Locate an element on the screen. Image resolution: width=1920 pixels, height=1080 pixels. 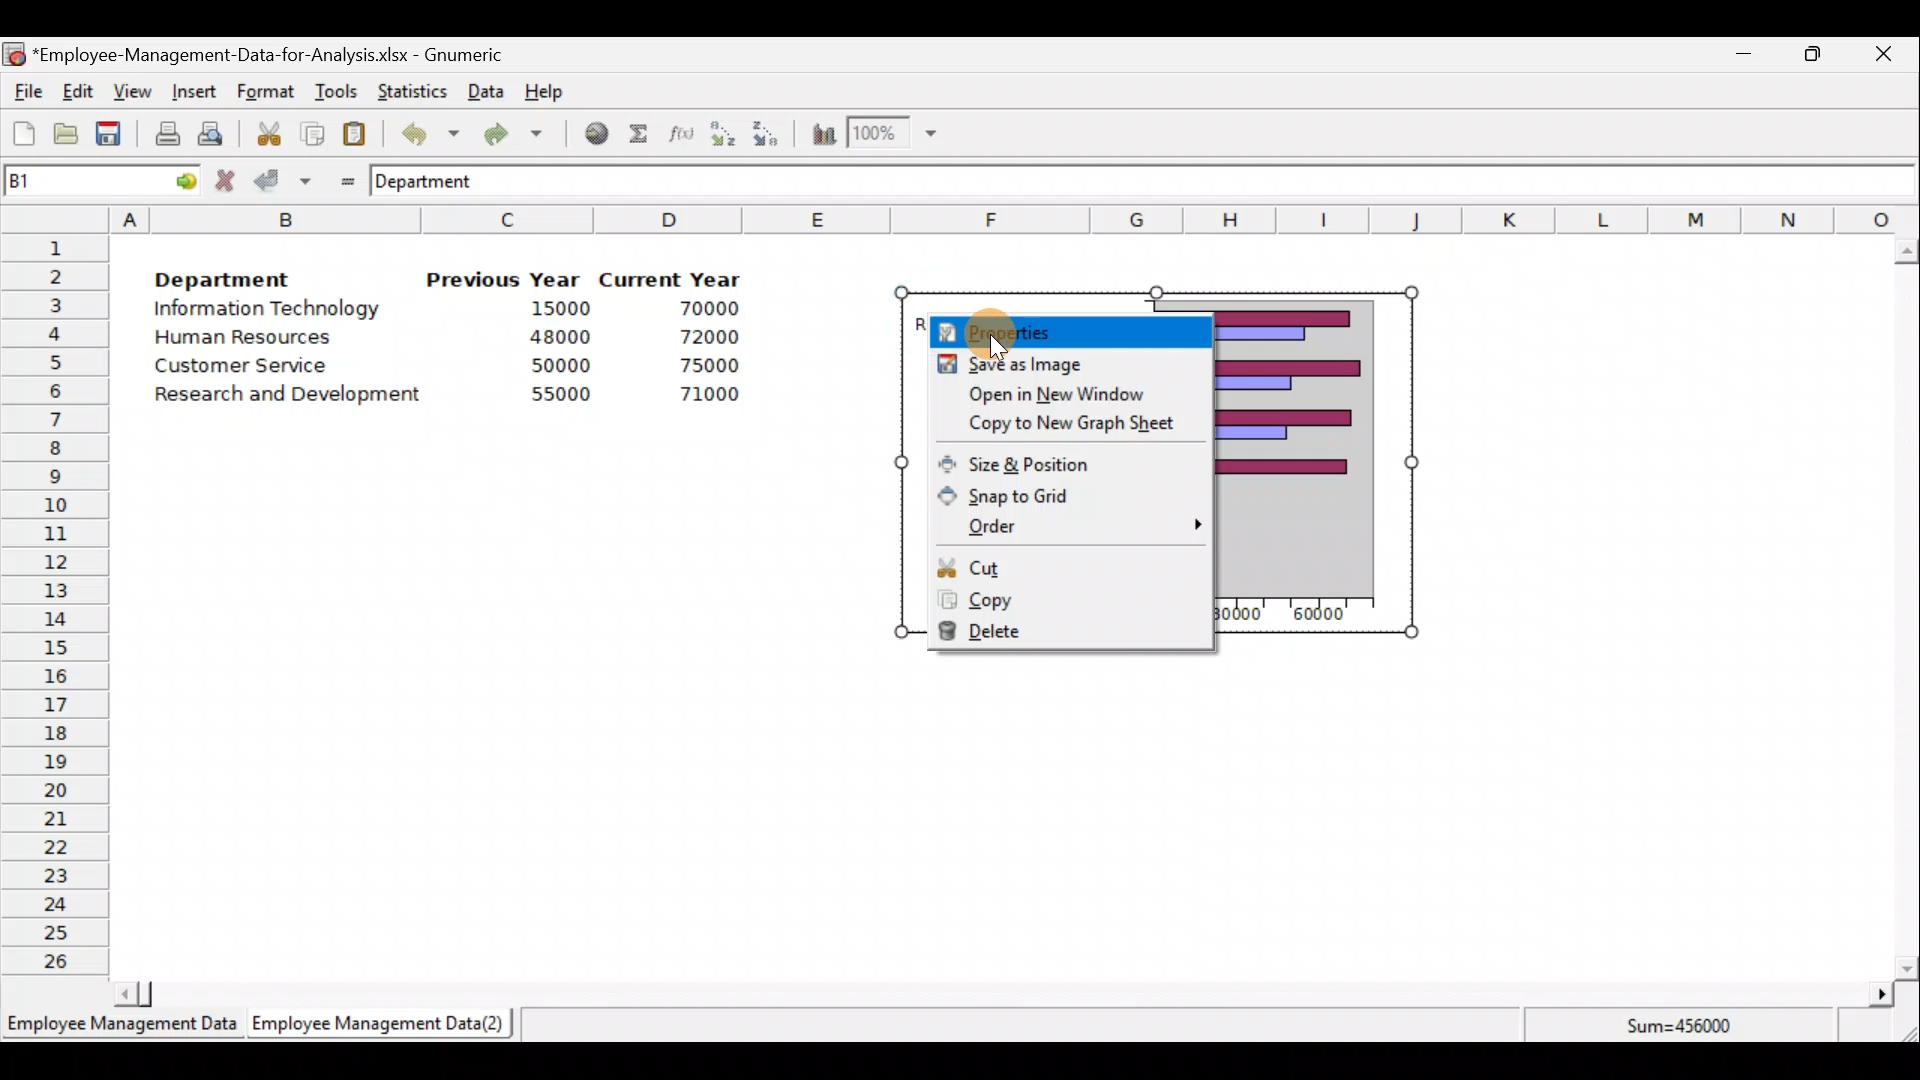
Research and Development is located at coordinates (295, 397).